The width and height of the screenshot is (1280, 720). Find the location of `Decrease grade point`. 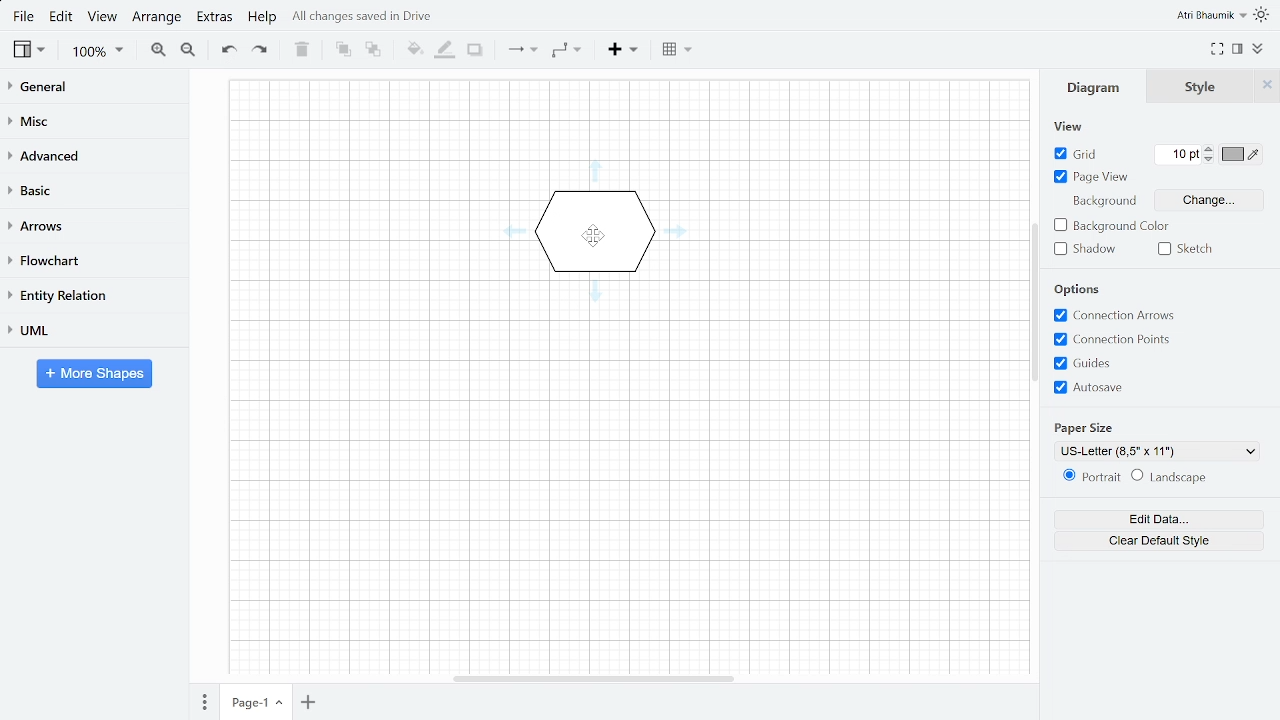

Decrease grade point is located at coordinates (1208, 160).